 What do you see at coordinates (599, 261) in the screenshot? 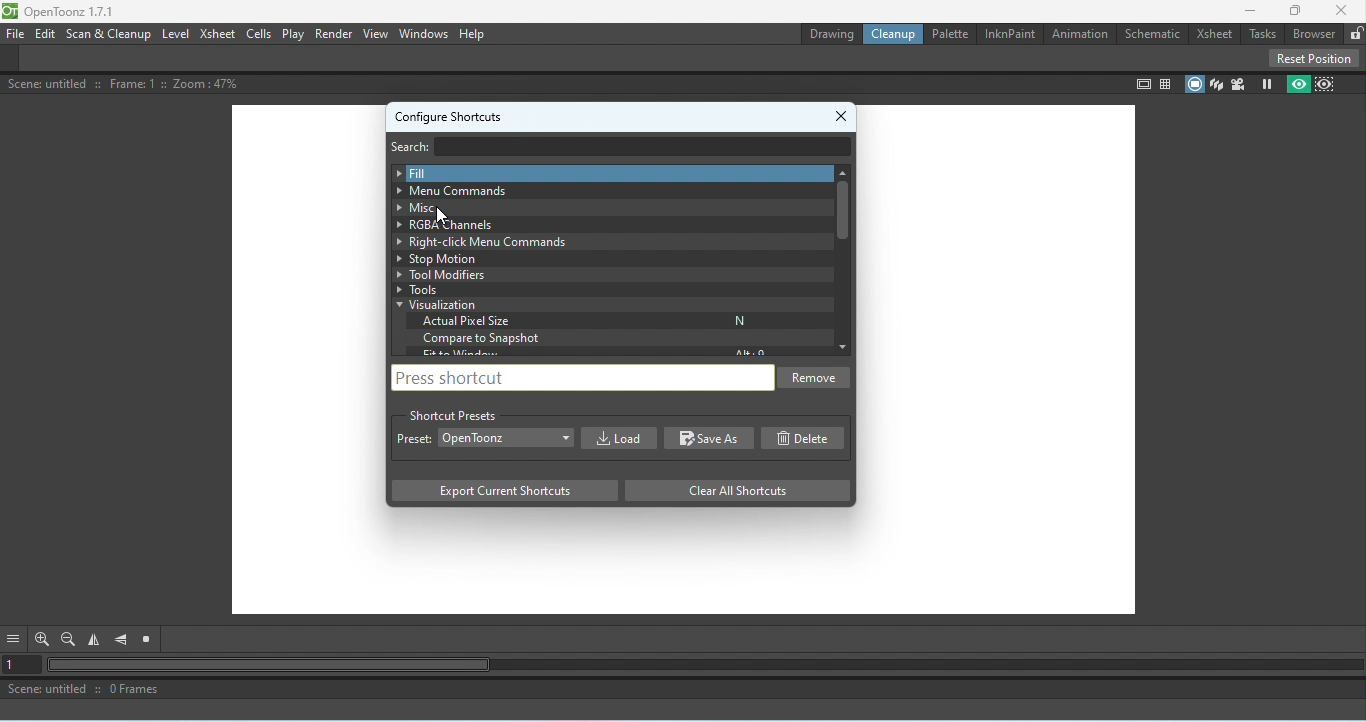
I see `Stop motion` at bounding box center [599, 261].